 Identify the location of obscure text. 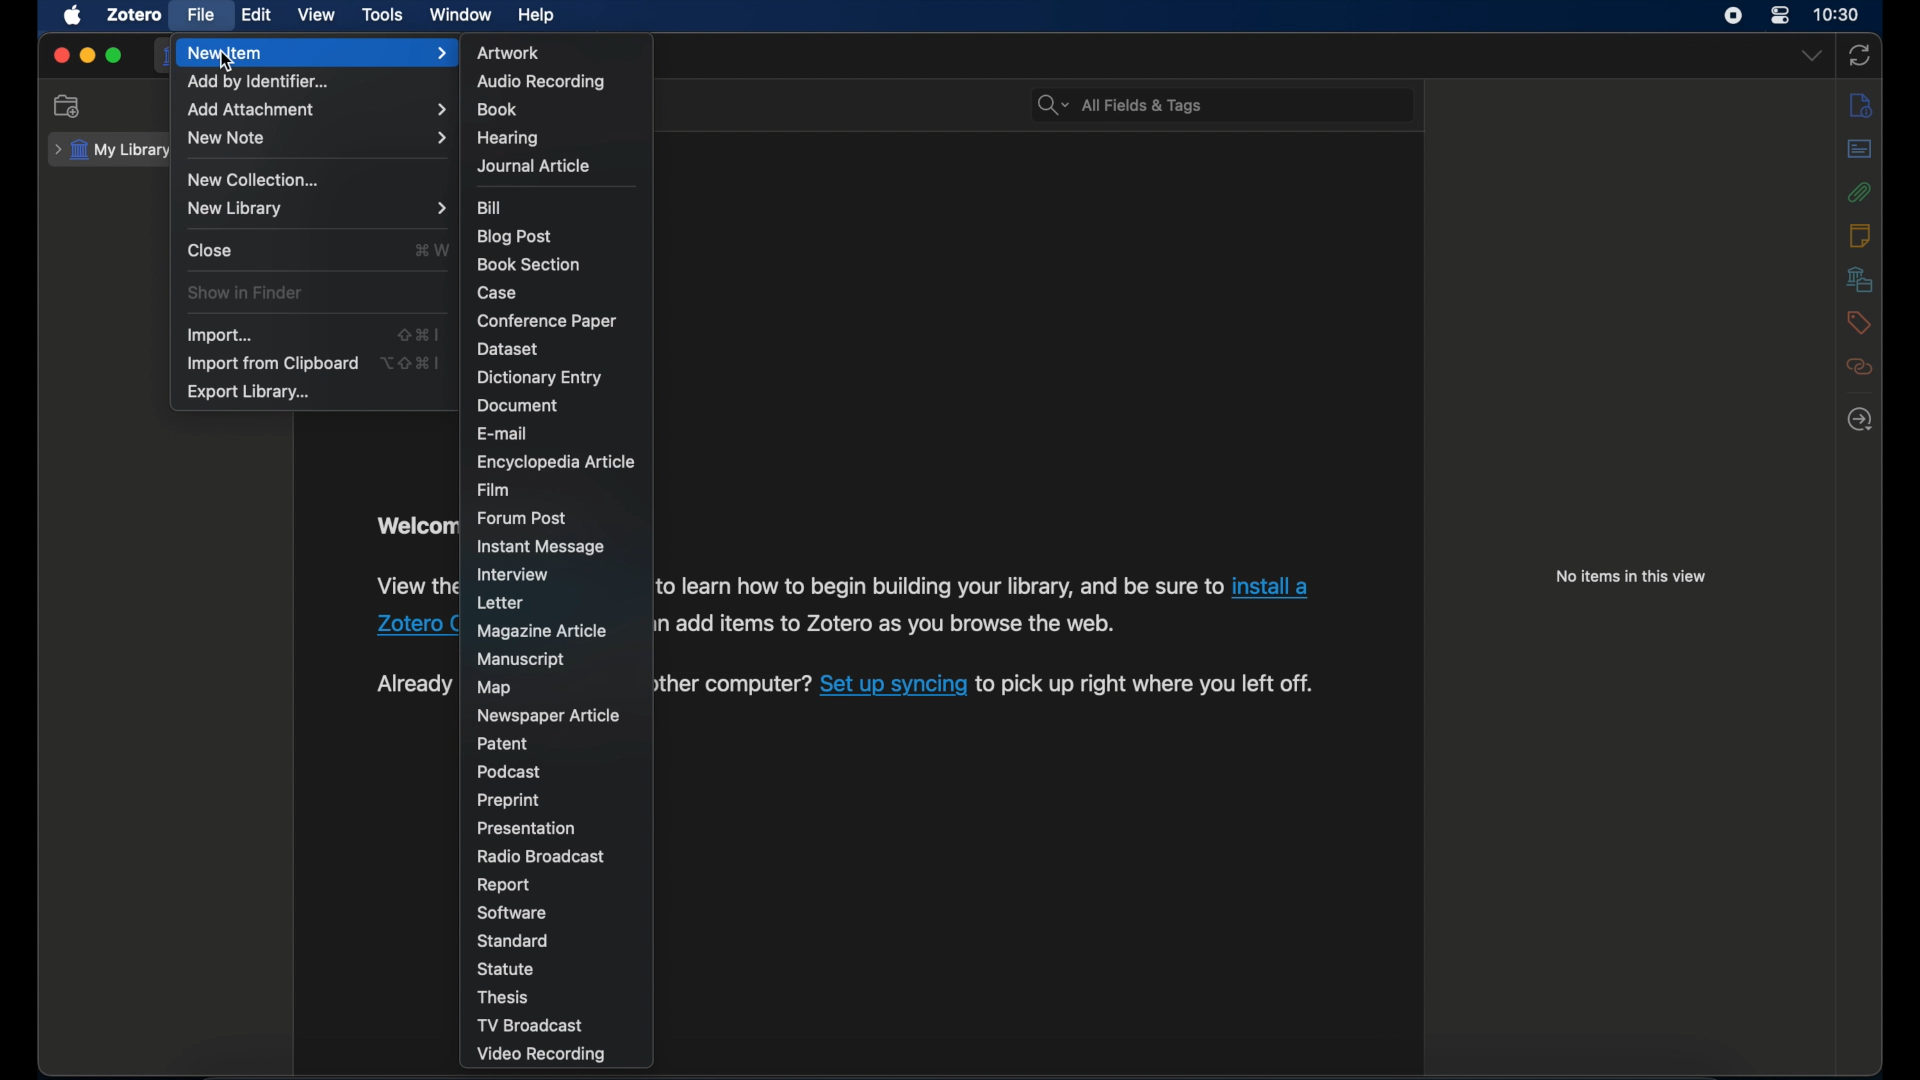
(412, 589).